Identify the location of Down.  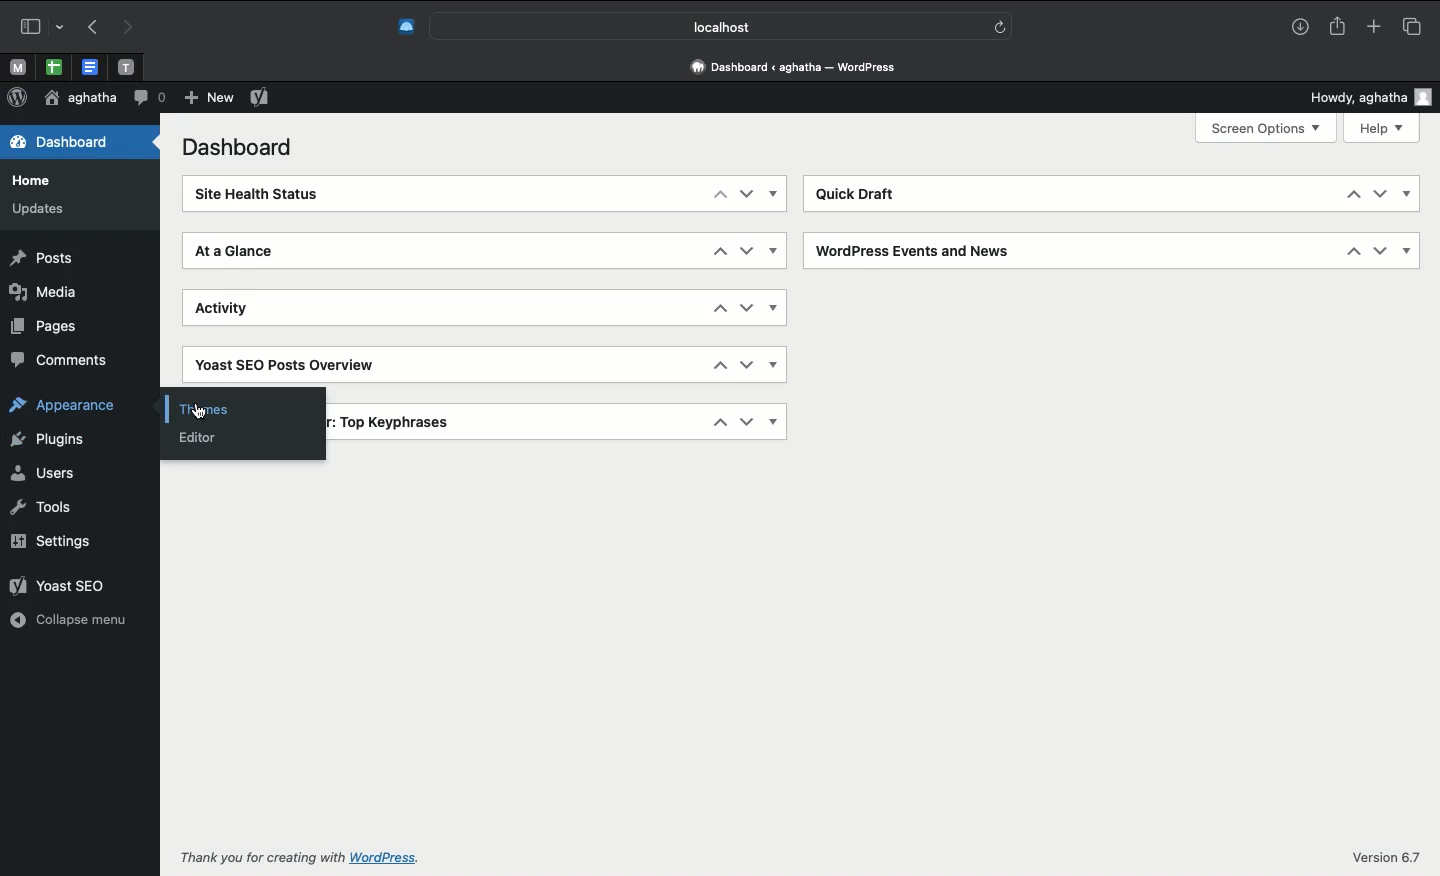
(746, 422).